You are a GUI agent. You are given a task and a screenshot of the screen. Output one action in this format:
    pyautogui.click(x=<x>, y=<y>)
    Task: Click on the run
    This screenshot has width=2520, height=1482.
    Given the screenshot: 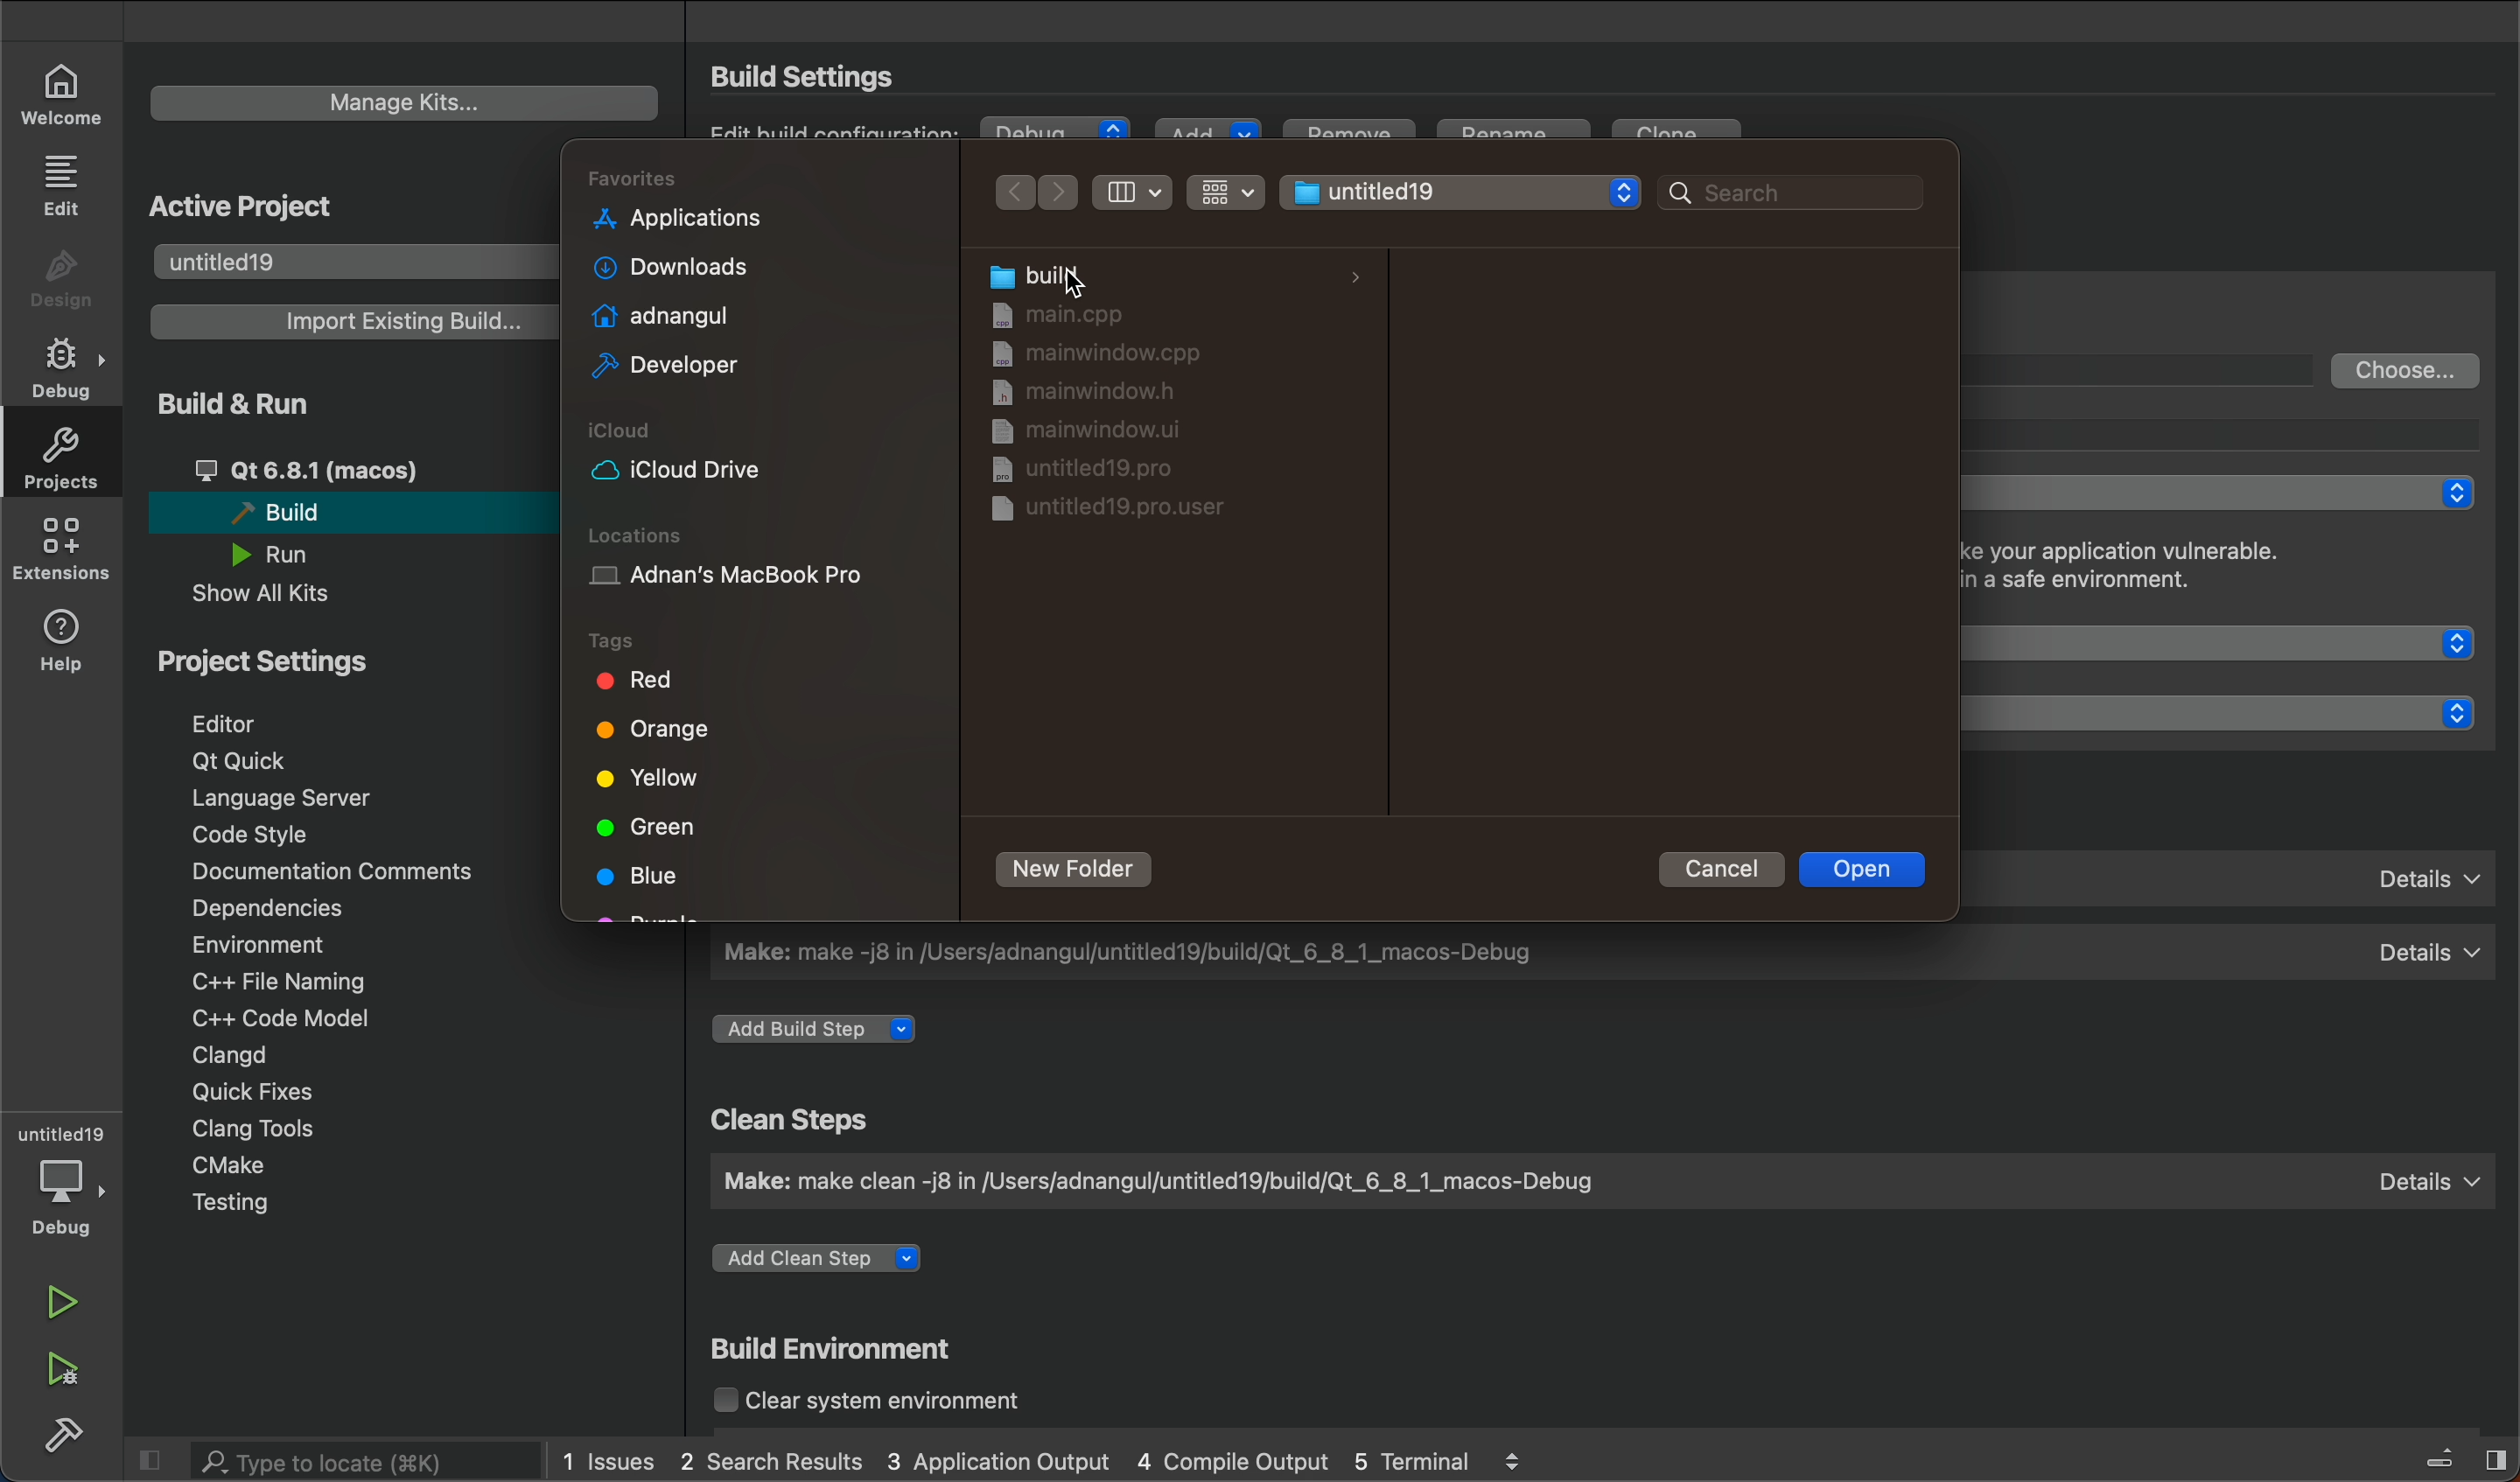 What is the action you would take?
    pyautogui.click(x=290, y=554)
    